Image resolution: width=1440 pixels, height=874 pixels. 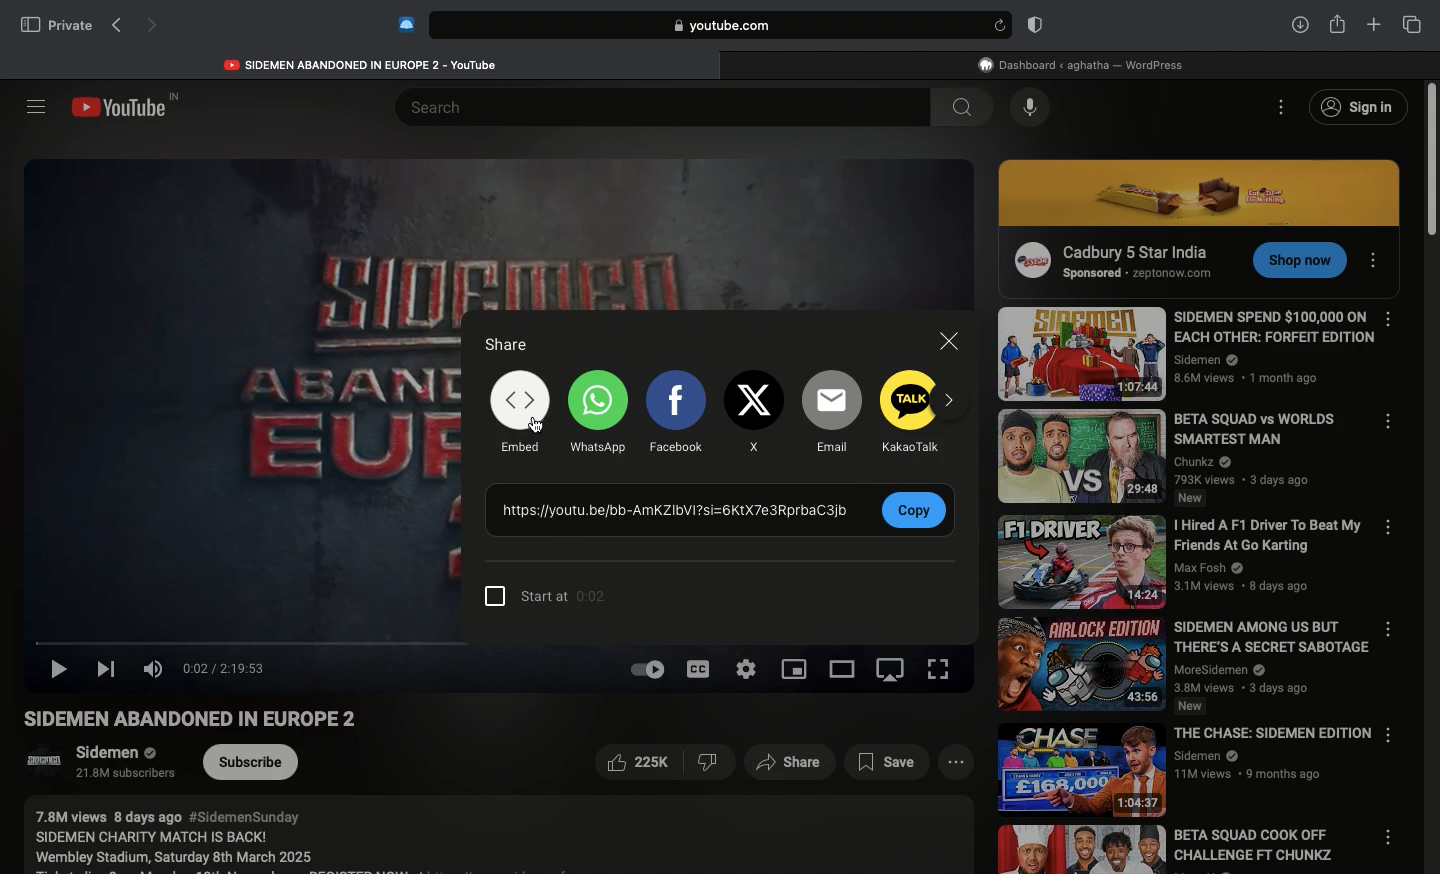 What do you see at coordinates (829, 412) in the screenshot?
I see `Email` at bounding box center [829, 412].